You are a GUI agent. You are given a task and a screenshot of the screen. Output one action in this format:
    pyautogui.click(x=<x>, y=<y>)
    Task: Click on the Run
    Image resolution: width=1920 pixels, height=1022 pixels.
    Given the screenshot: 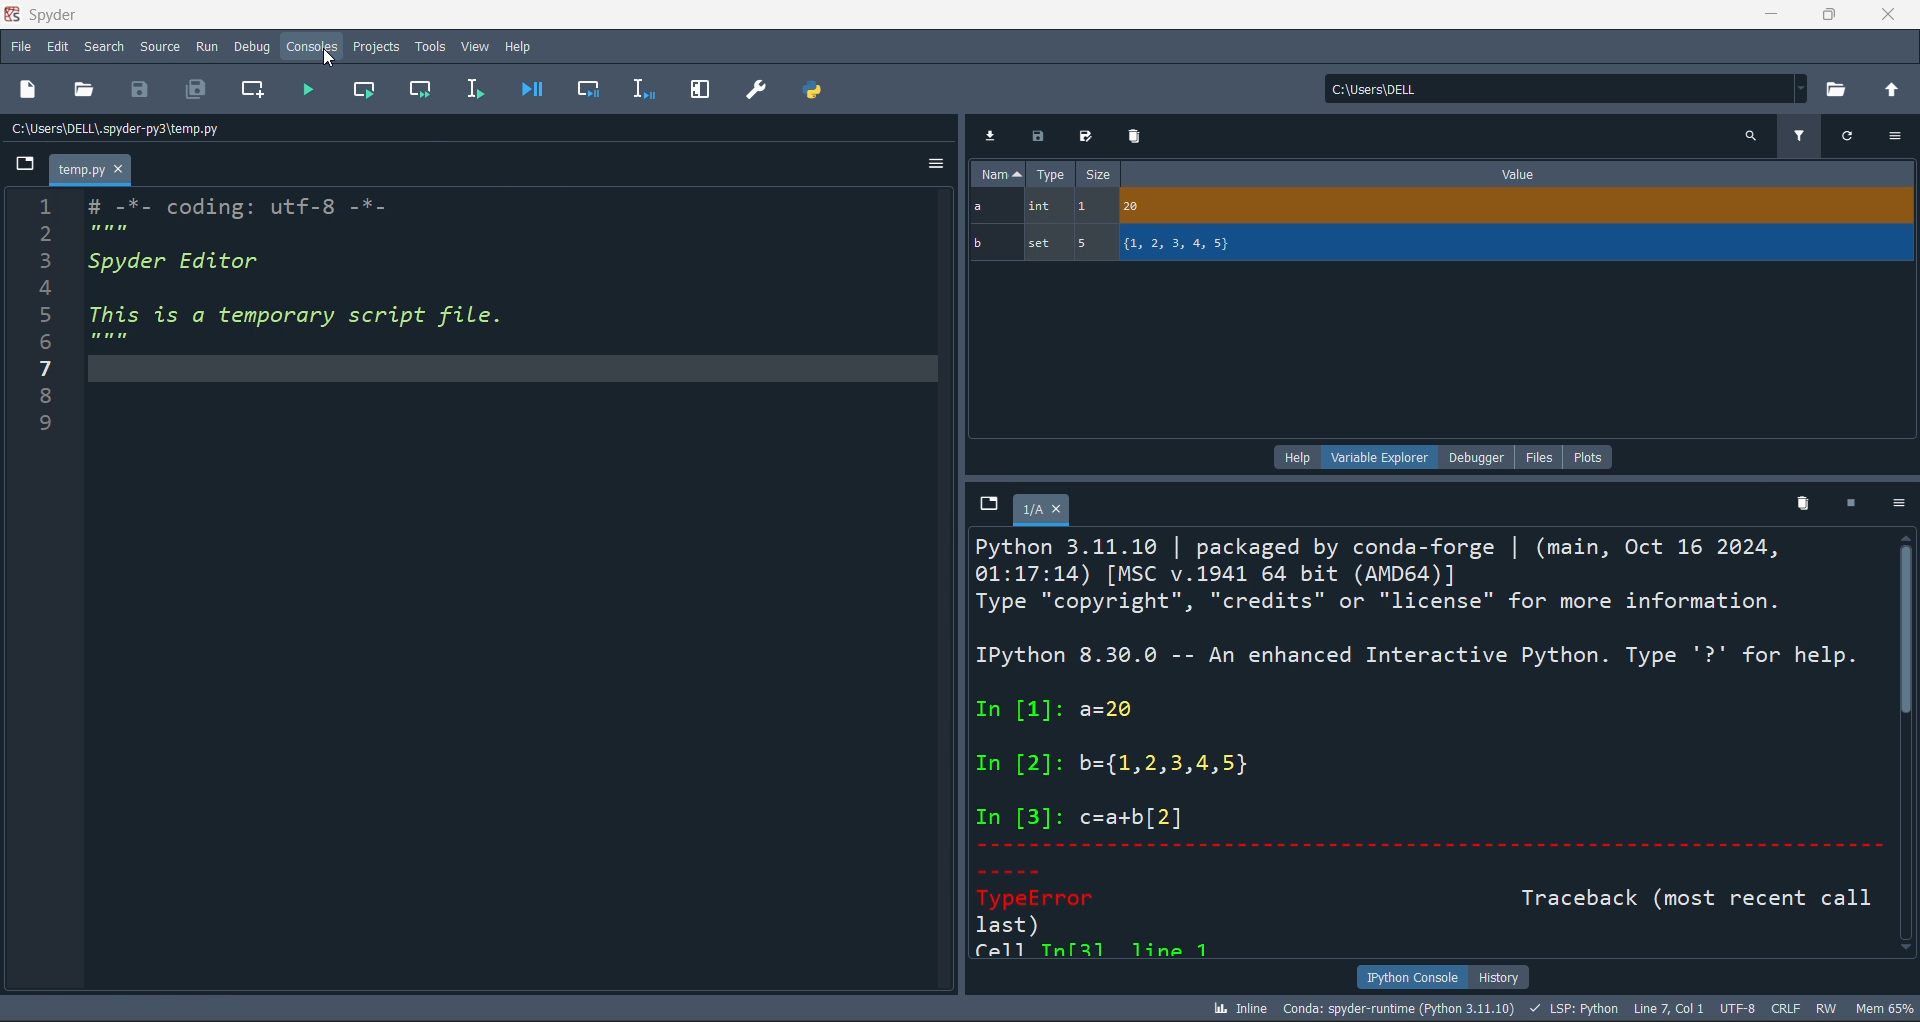 What is the action you would take?
    pyautogui.click(x=209, y=48)
    